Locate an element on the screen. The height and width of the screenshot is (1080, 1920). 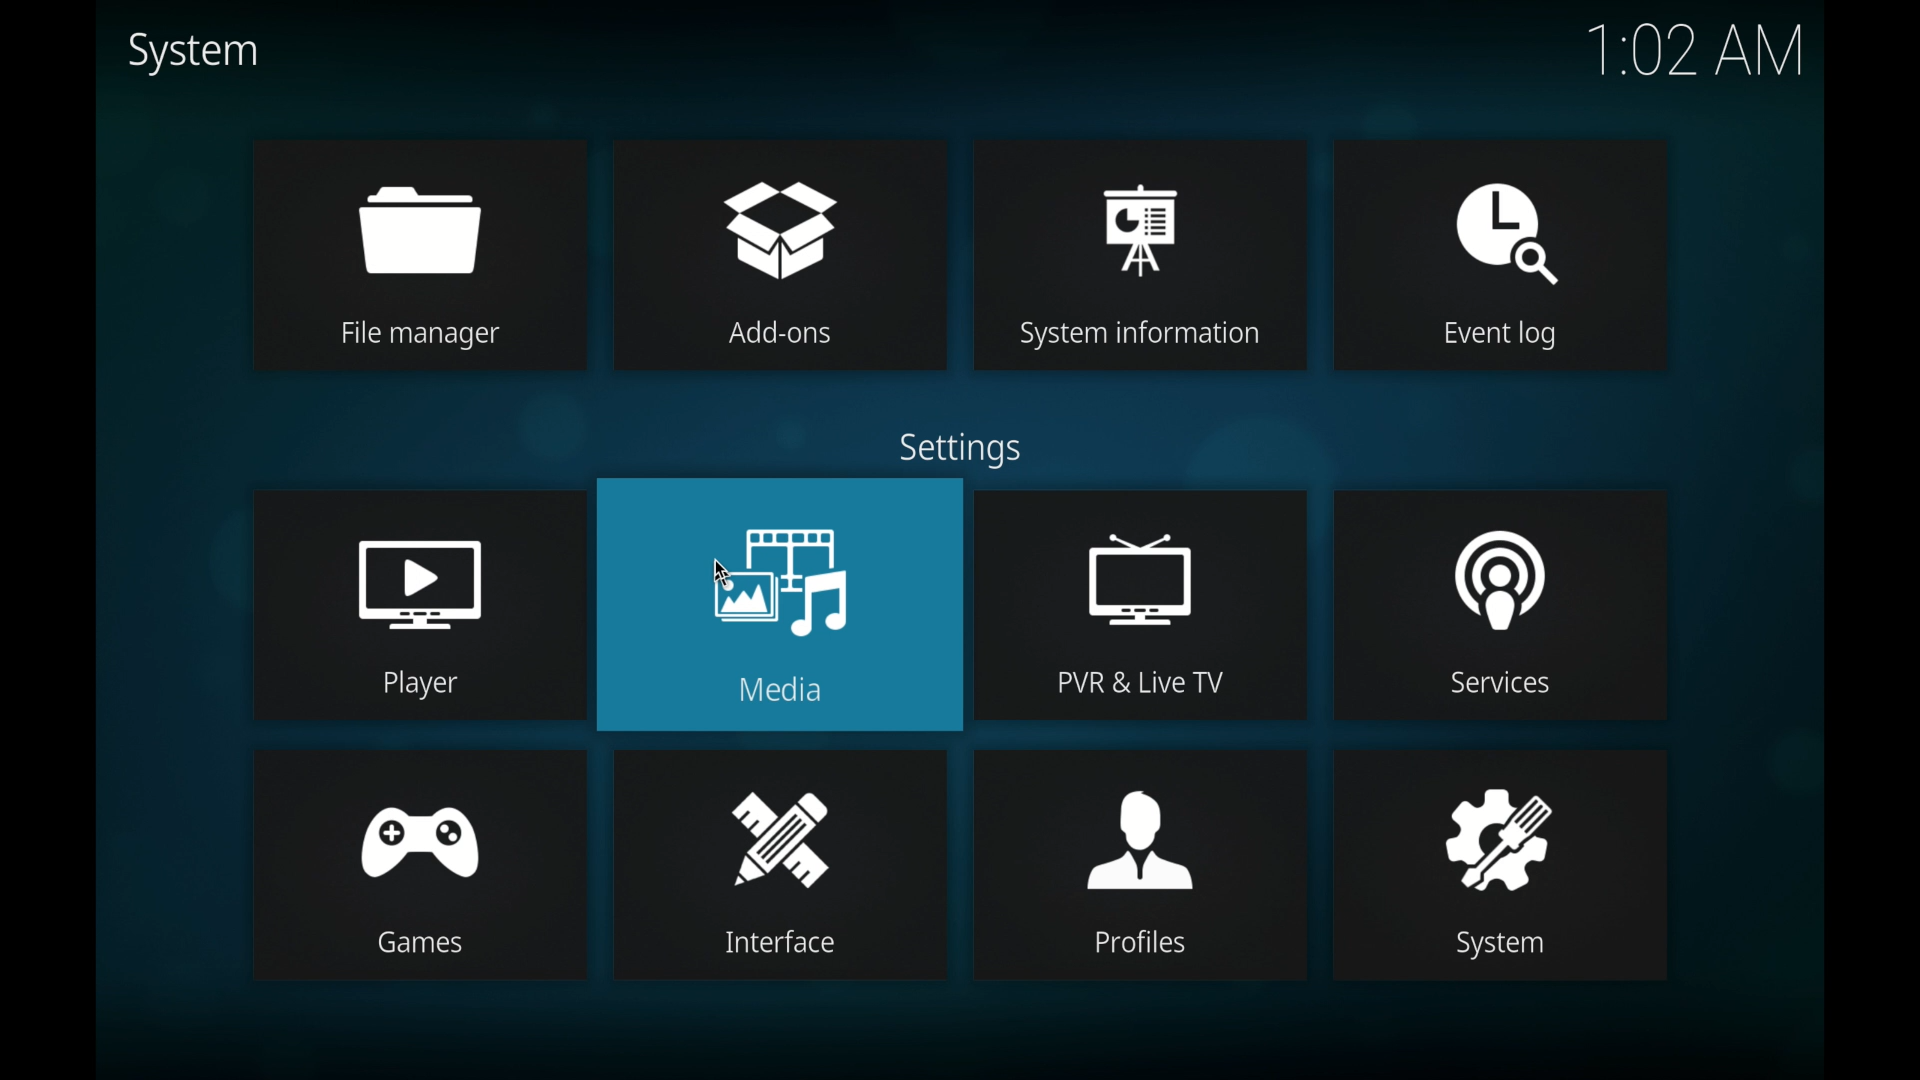
cursor is located at coordinates (734, 577).